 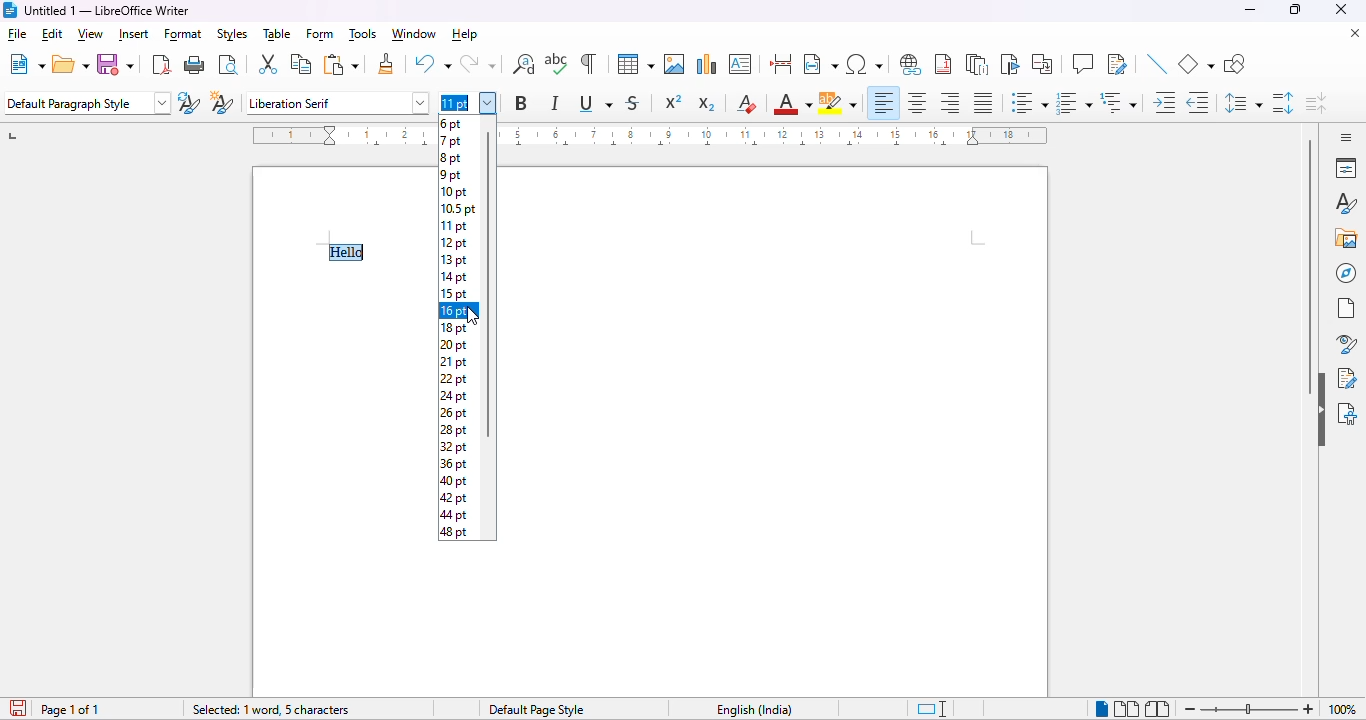 I want to click on toggle unordered list, so click(x=1028, y=102).